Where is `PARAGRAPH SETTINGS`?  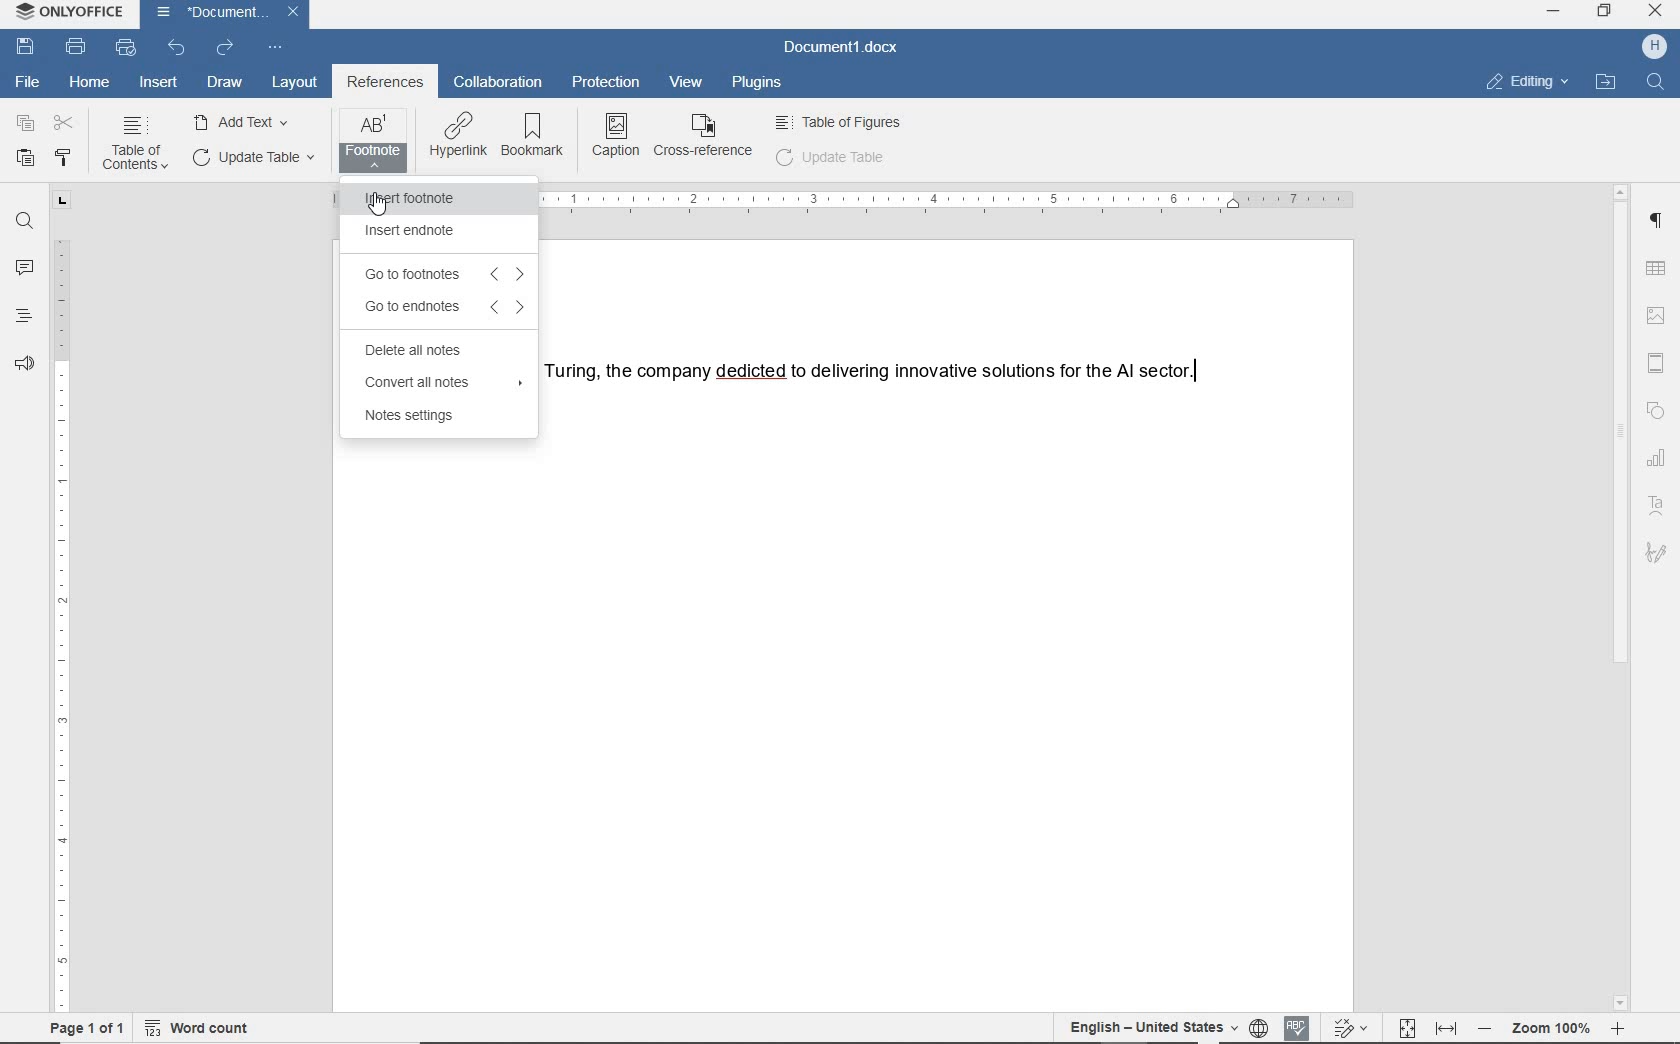
PARAGRAPH SETTINGS is located at coordinates (1658, 223).